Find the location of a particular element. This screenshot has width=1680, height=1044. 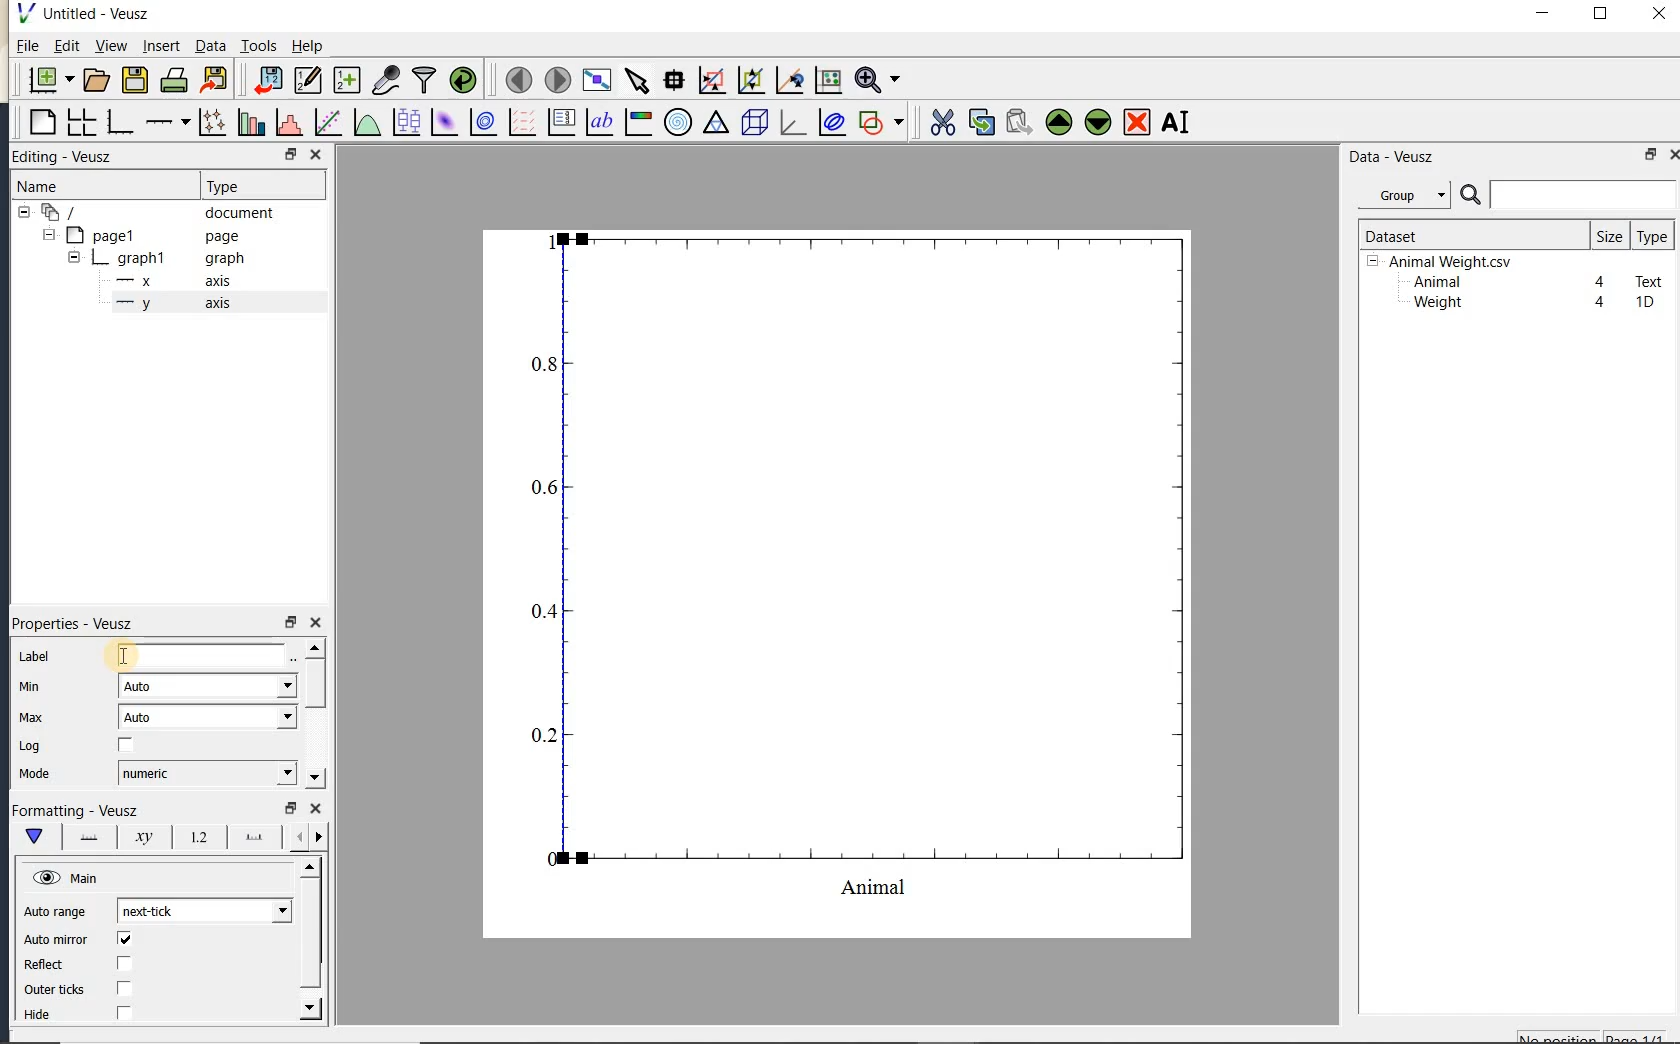

axis label is located at coordinates (139, 837).